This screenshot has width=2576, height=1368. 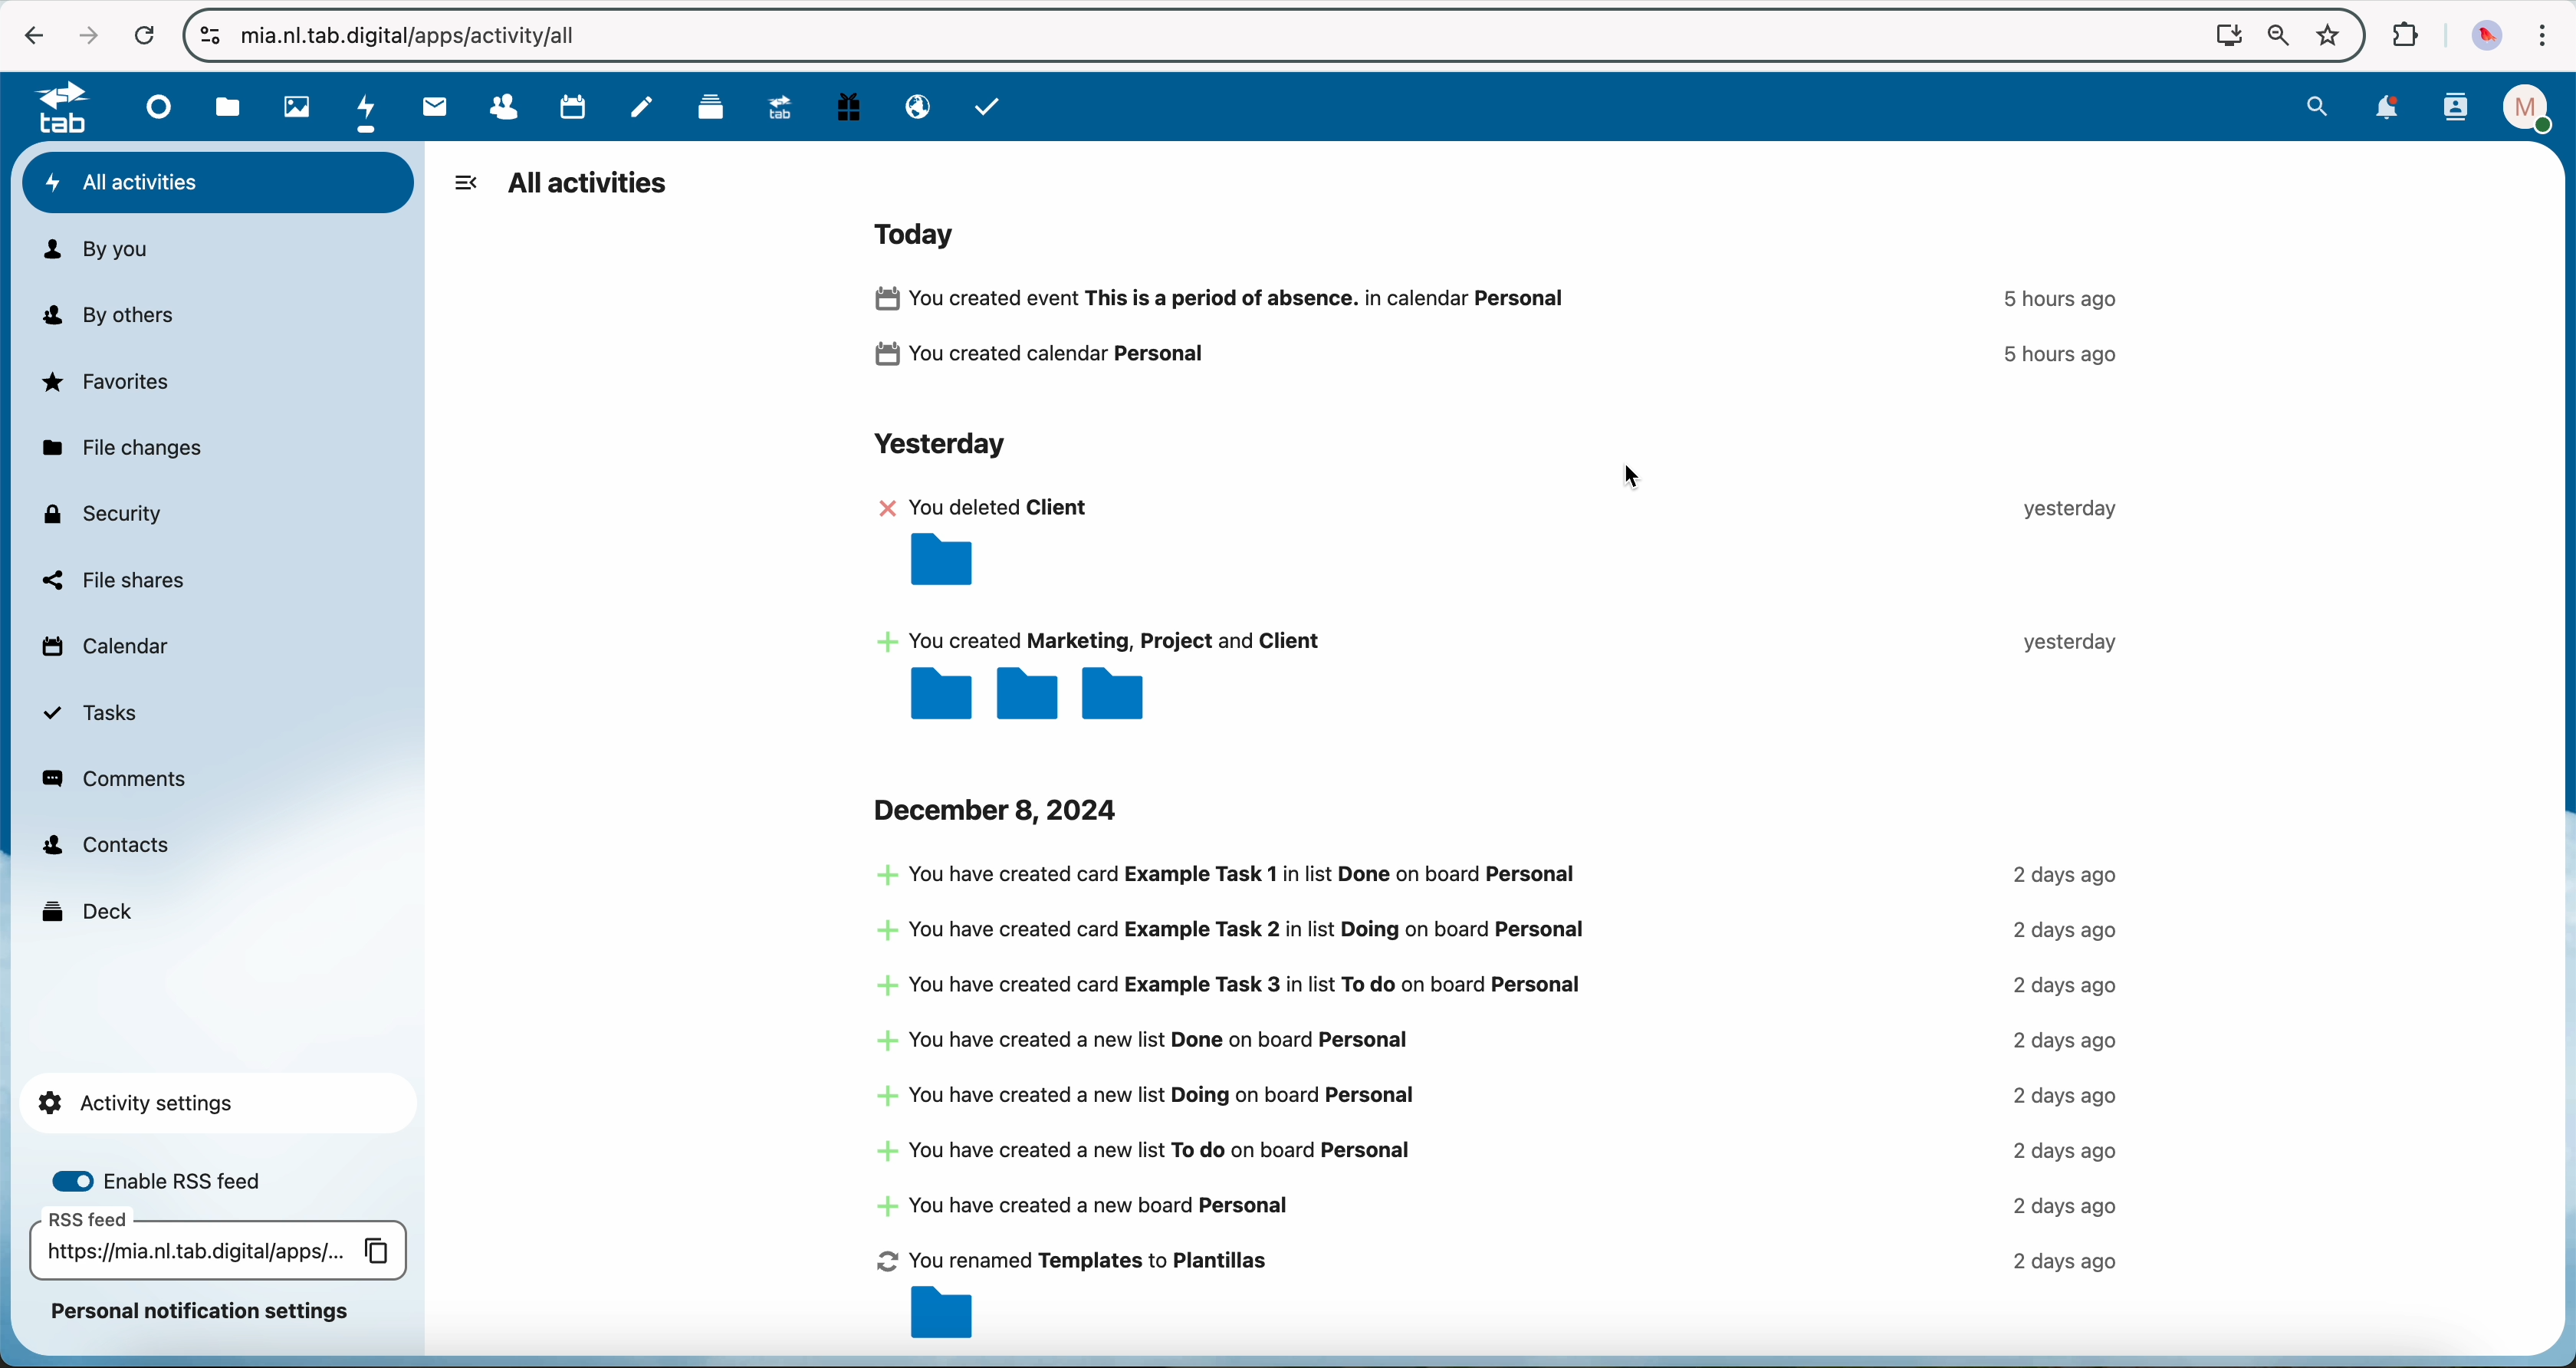 What do you see at coordinates (846, 107) in the screenshot?
I see `free trial` at bounding box center [846, 107].